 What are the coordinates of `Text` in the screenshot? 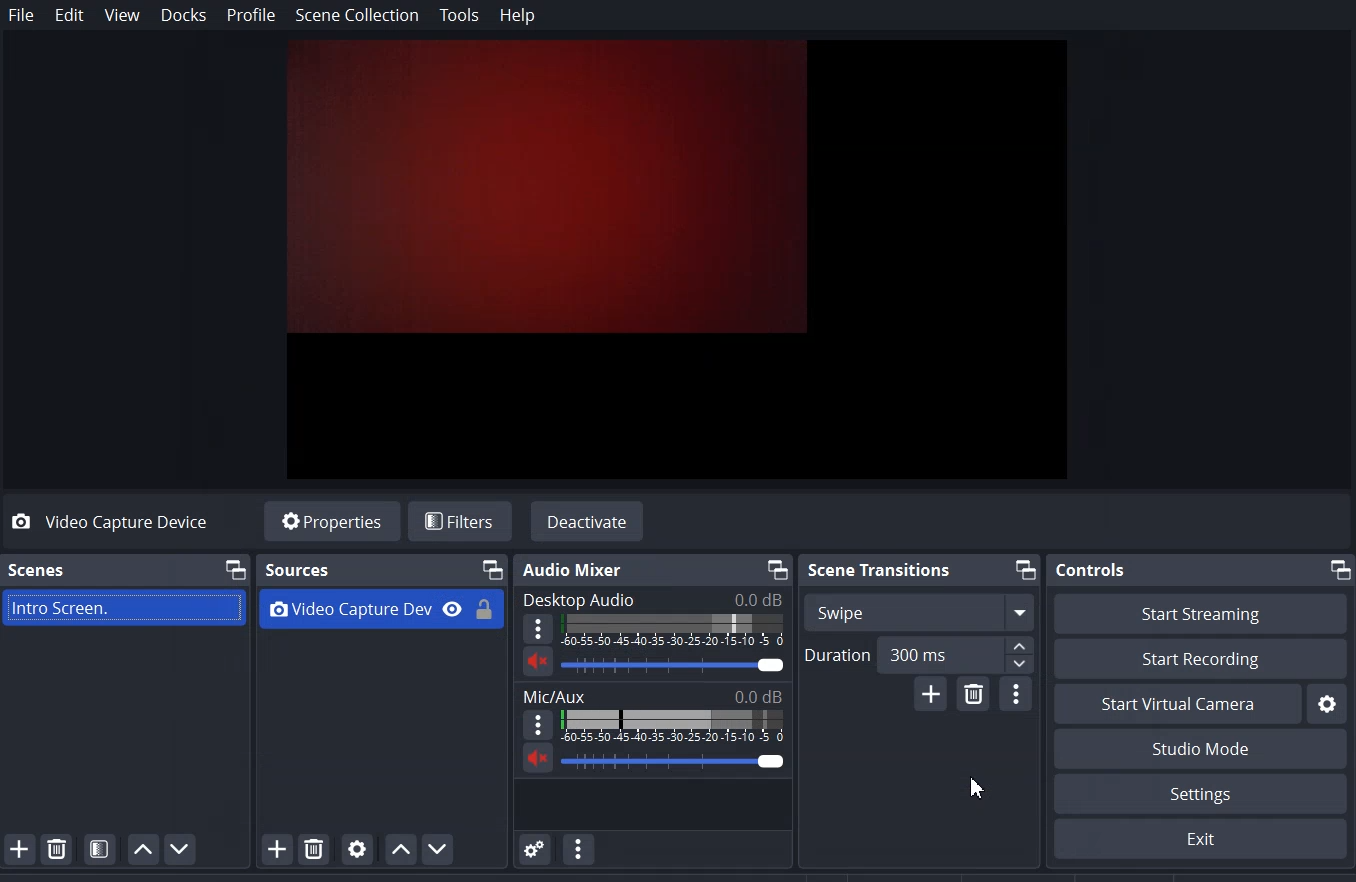 It's located at (651, 695).